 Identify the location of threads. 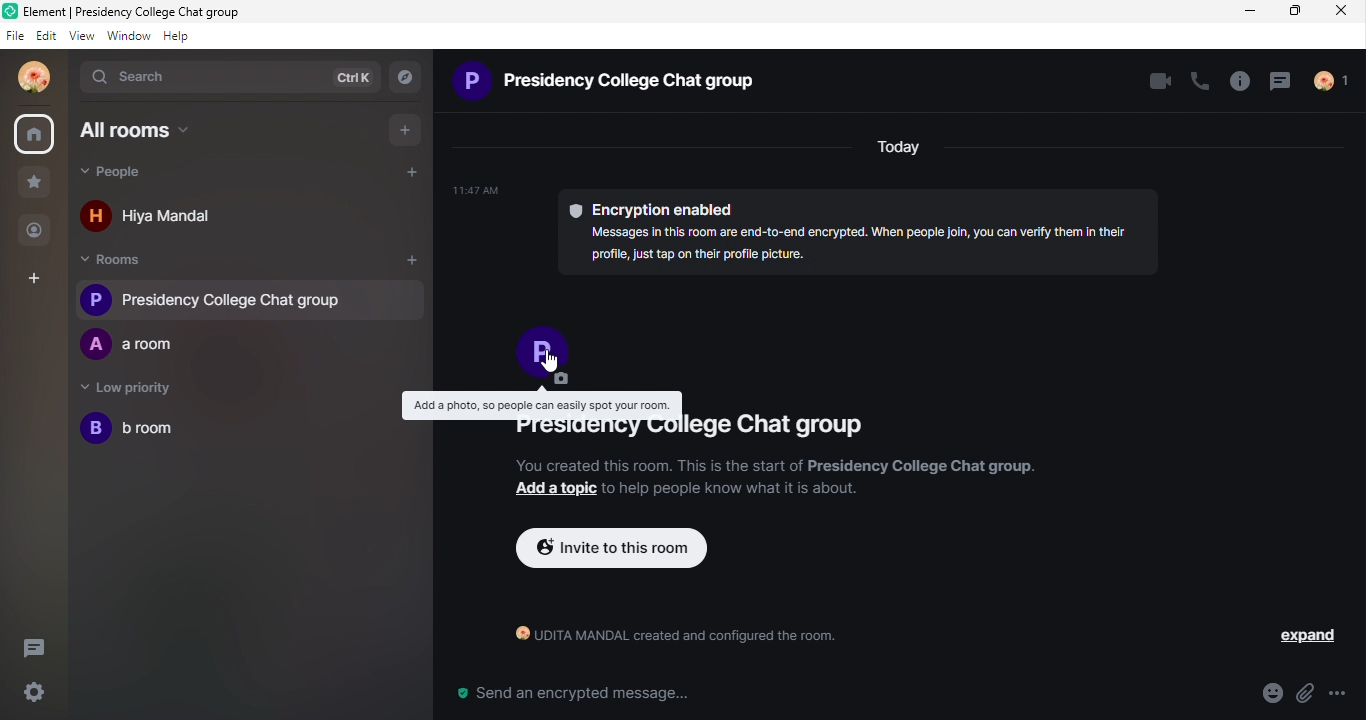
(41, 646).